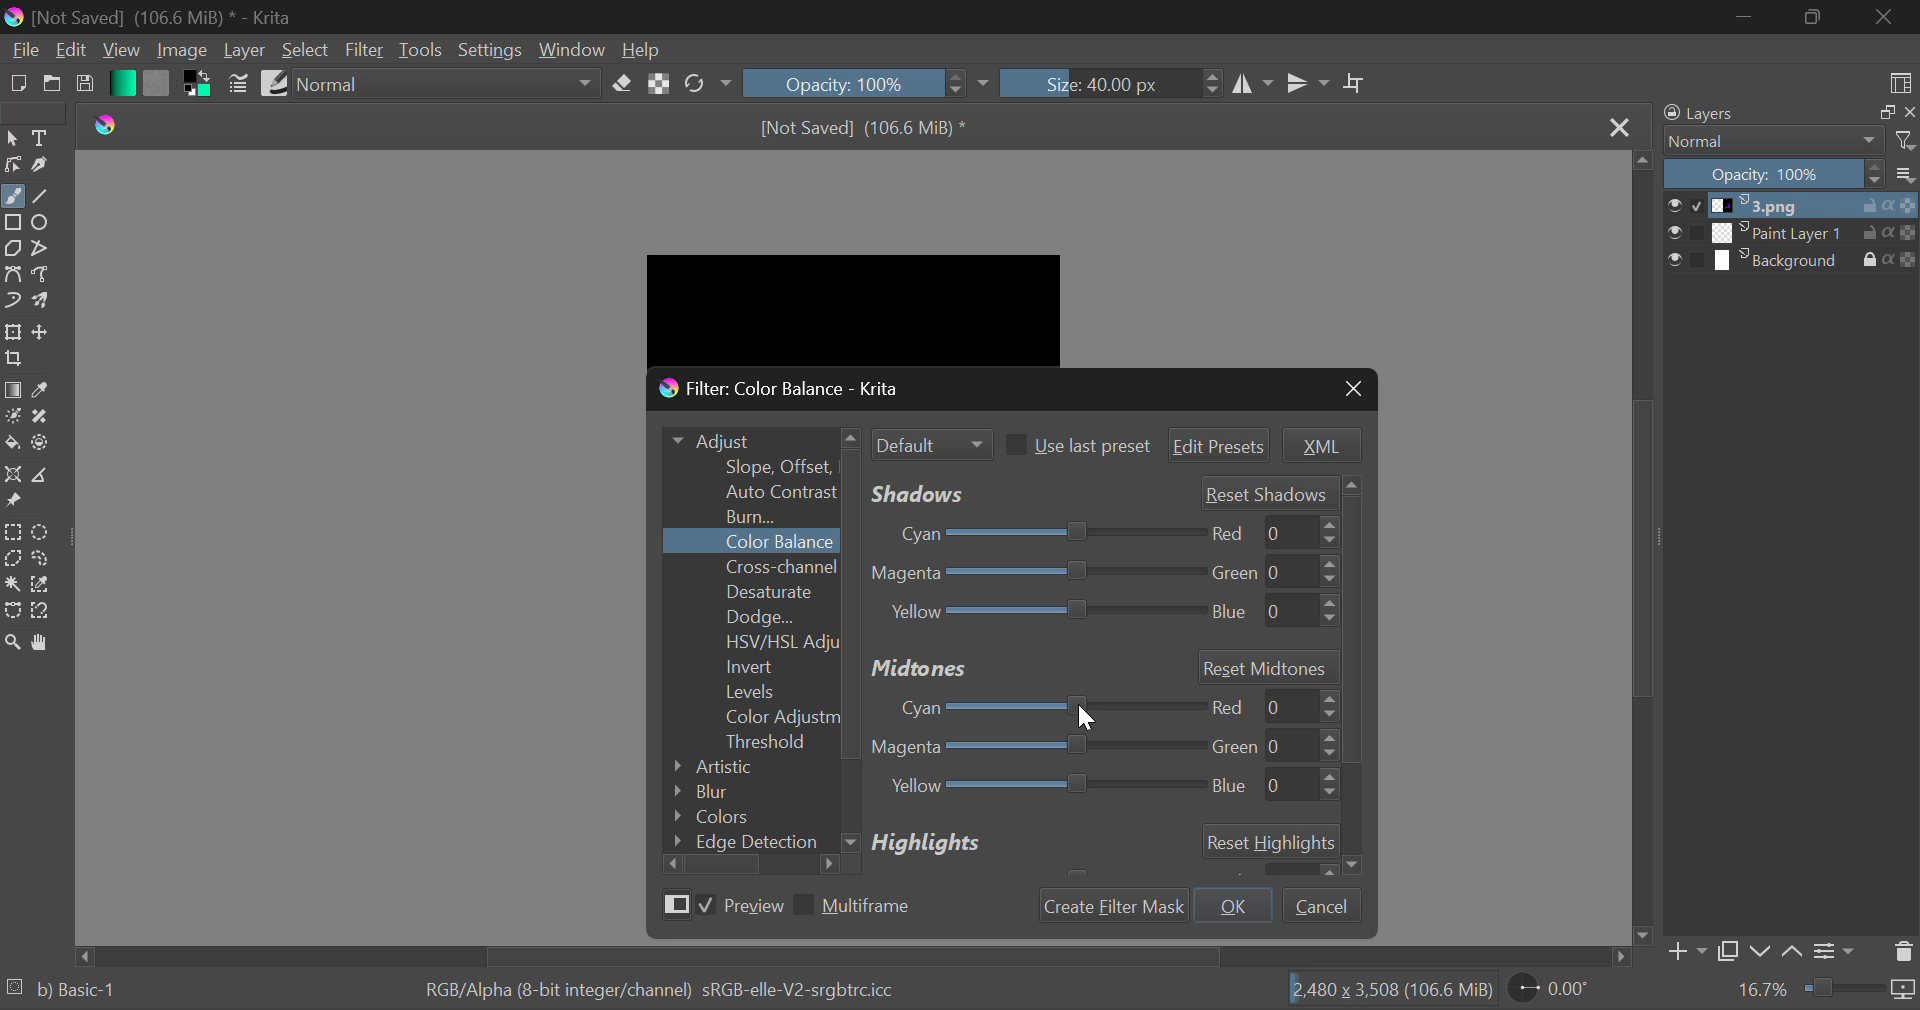  Describe the element at coordinates (12, 250) in the screenshot. I see `Polygons` at that location.